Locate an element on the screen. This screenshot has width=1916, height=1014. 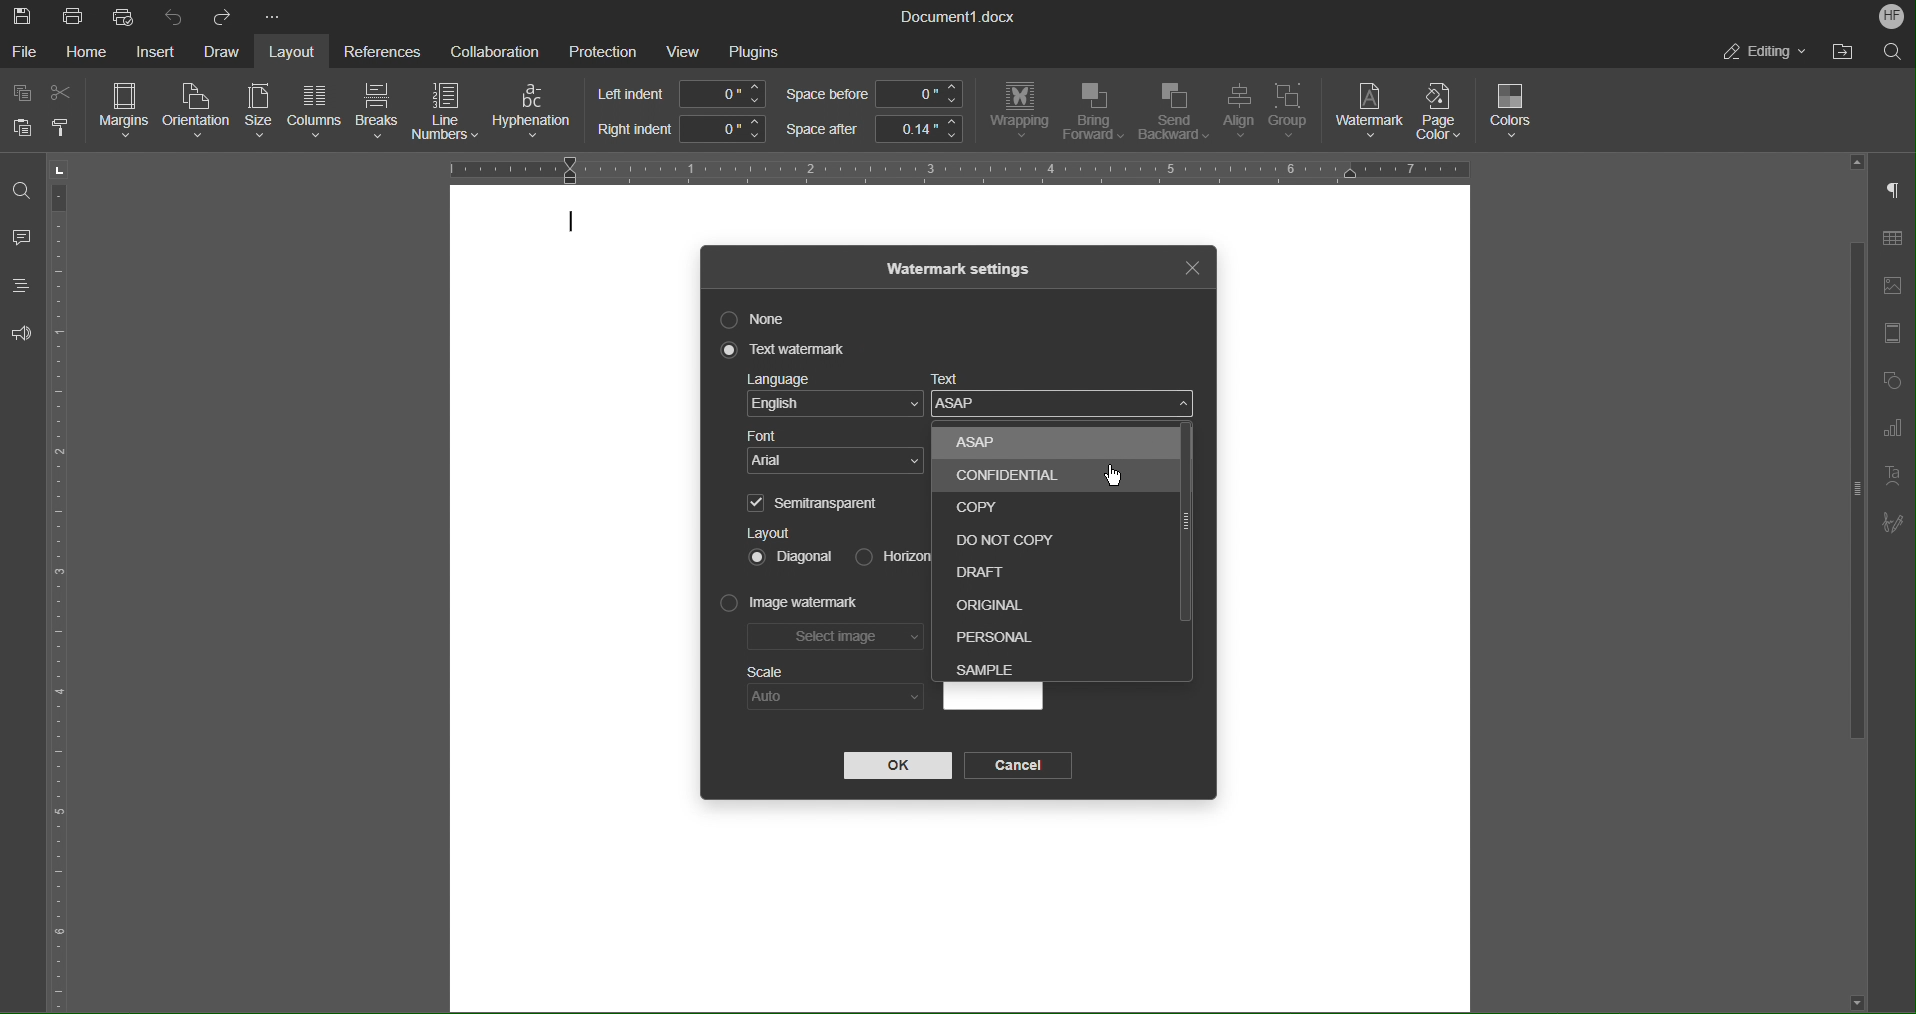
Right indent is located at coordinates (680, 129).